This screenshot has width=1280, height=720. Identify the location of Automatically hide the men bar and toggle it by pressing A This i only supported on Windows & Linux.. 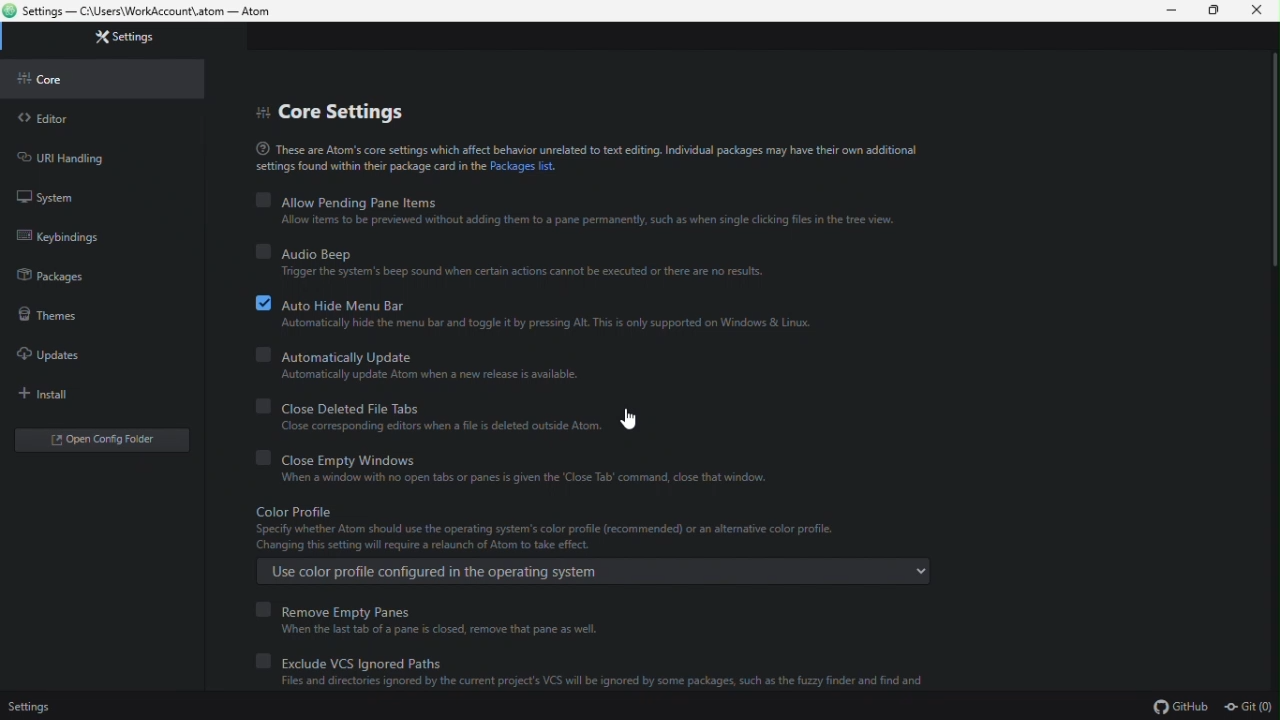
(546, 325).